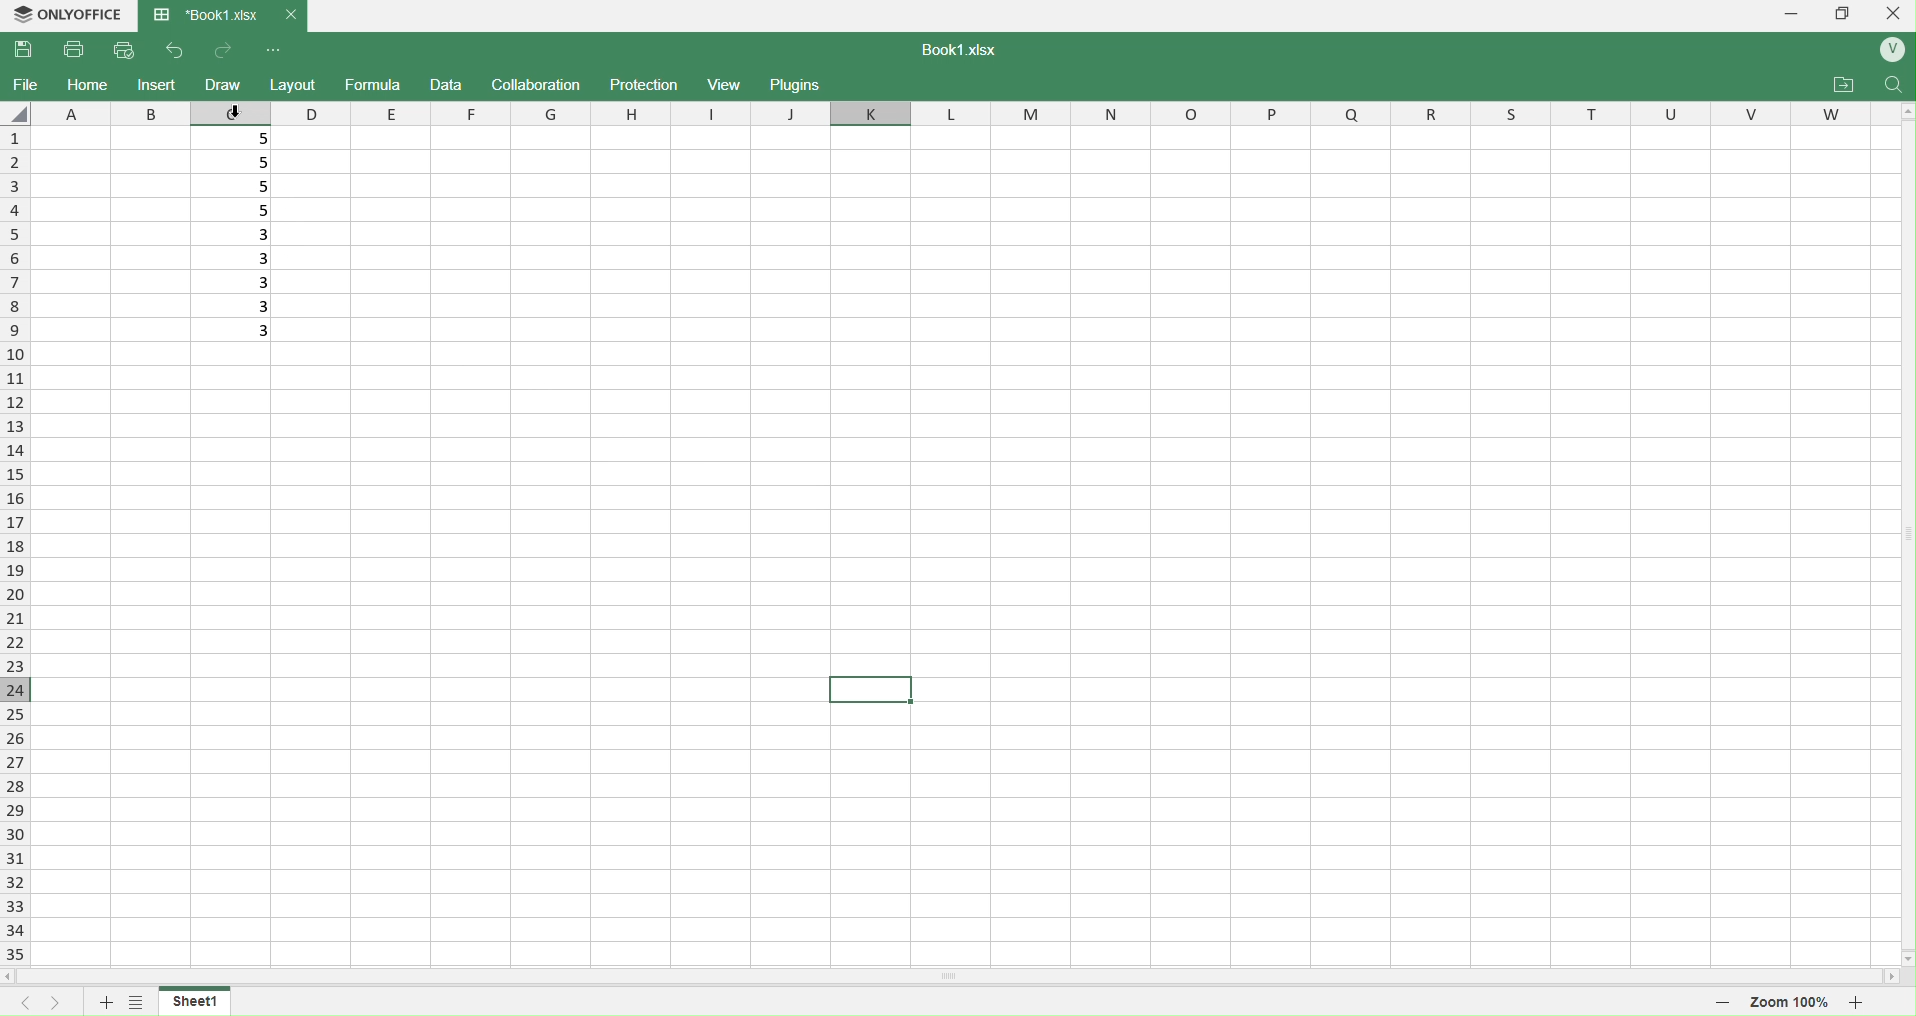 The height and width of the screenshot is (1016, 1916). I want to click on User, so click(1890, 51).